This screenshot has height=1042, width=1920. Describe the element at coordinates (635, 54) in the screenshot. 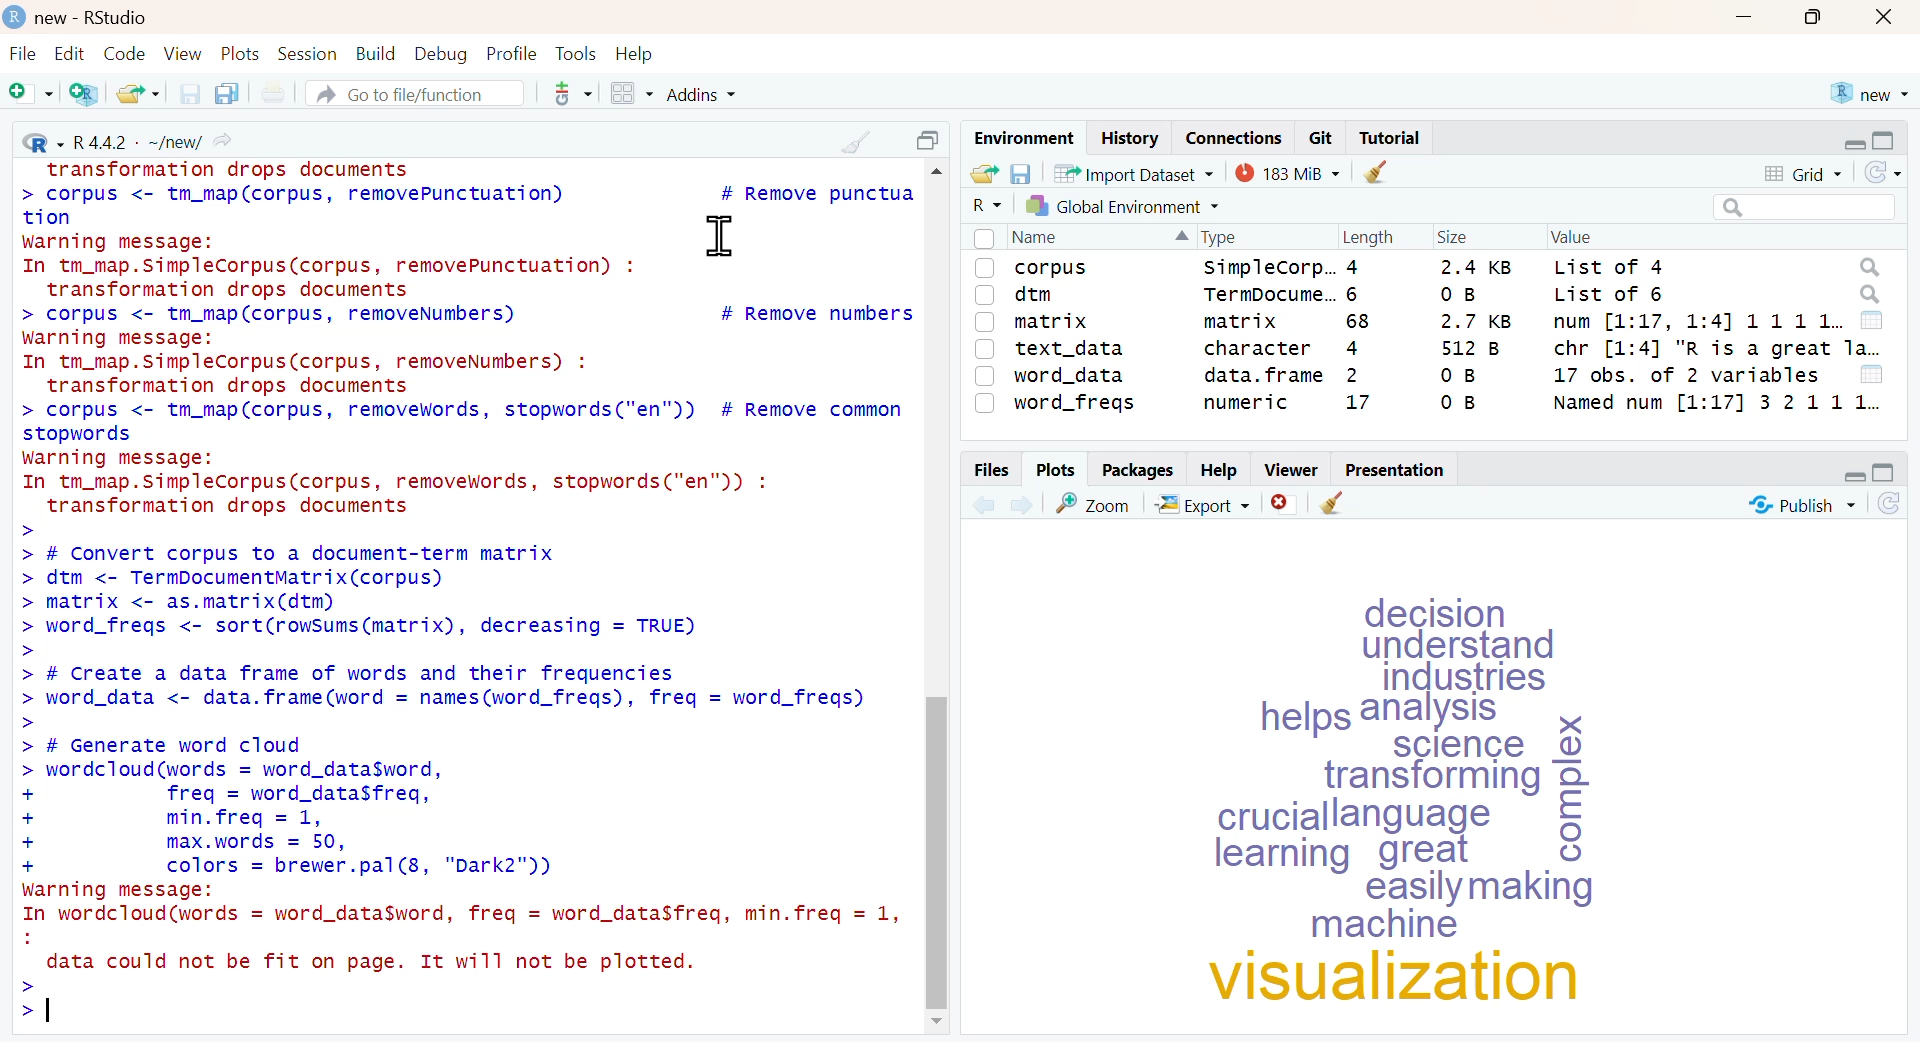

I see `Help` at that location.